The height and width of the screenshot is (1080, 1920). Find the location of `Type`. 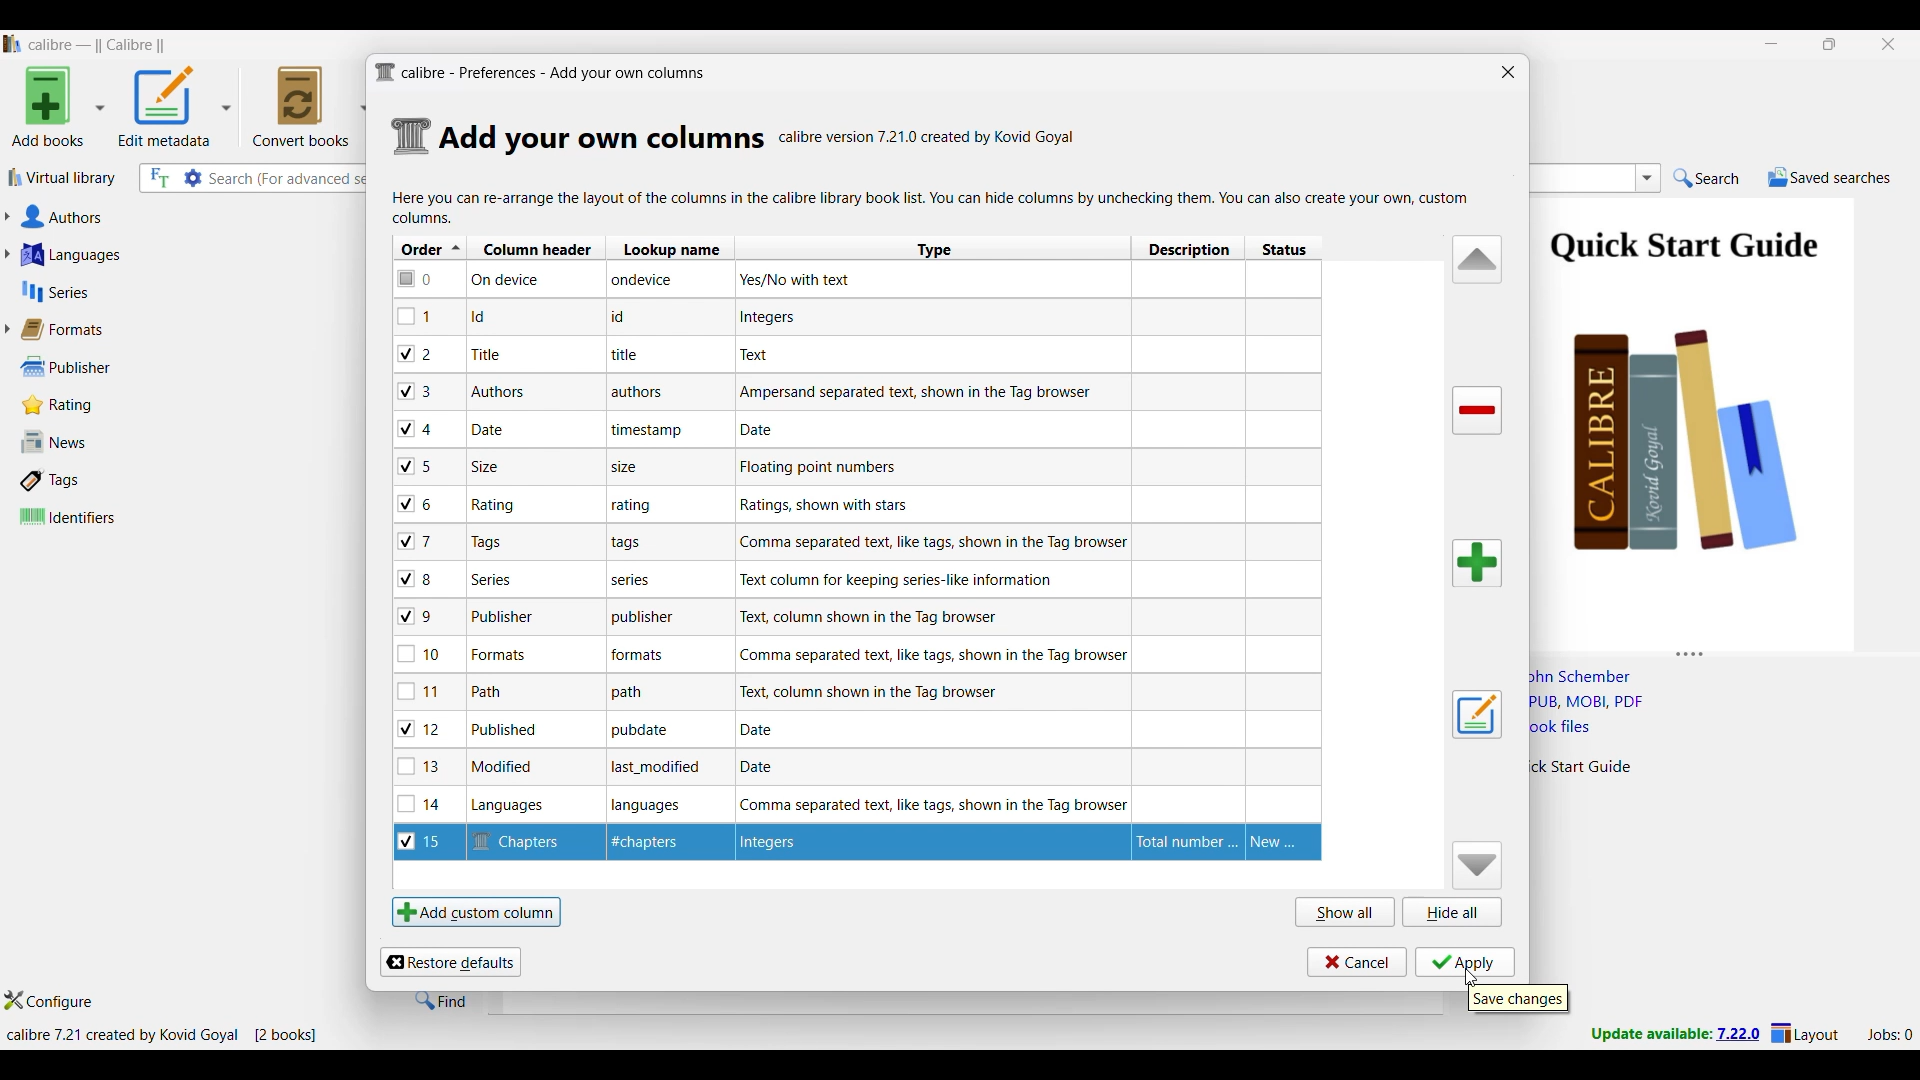

Type is located at coordinates (816, 844).